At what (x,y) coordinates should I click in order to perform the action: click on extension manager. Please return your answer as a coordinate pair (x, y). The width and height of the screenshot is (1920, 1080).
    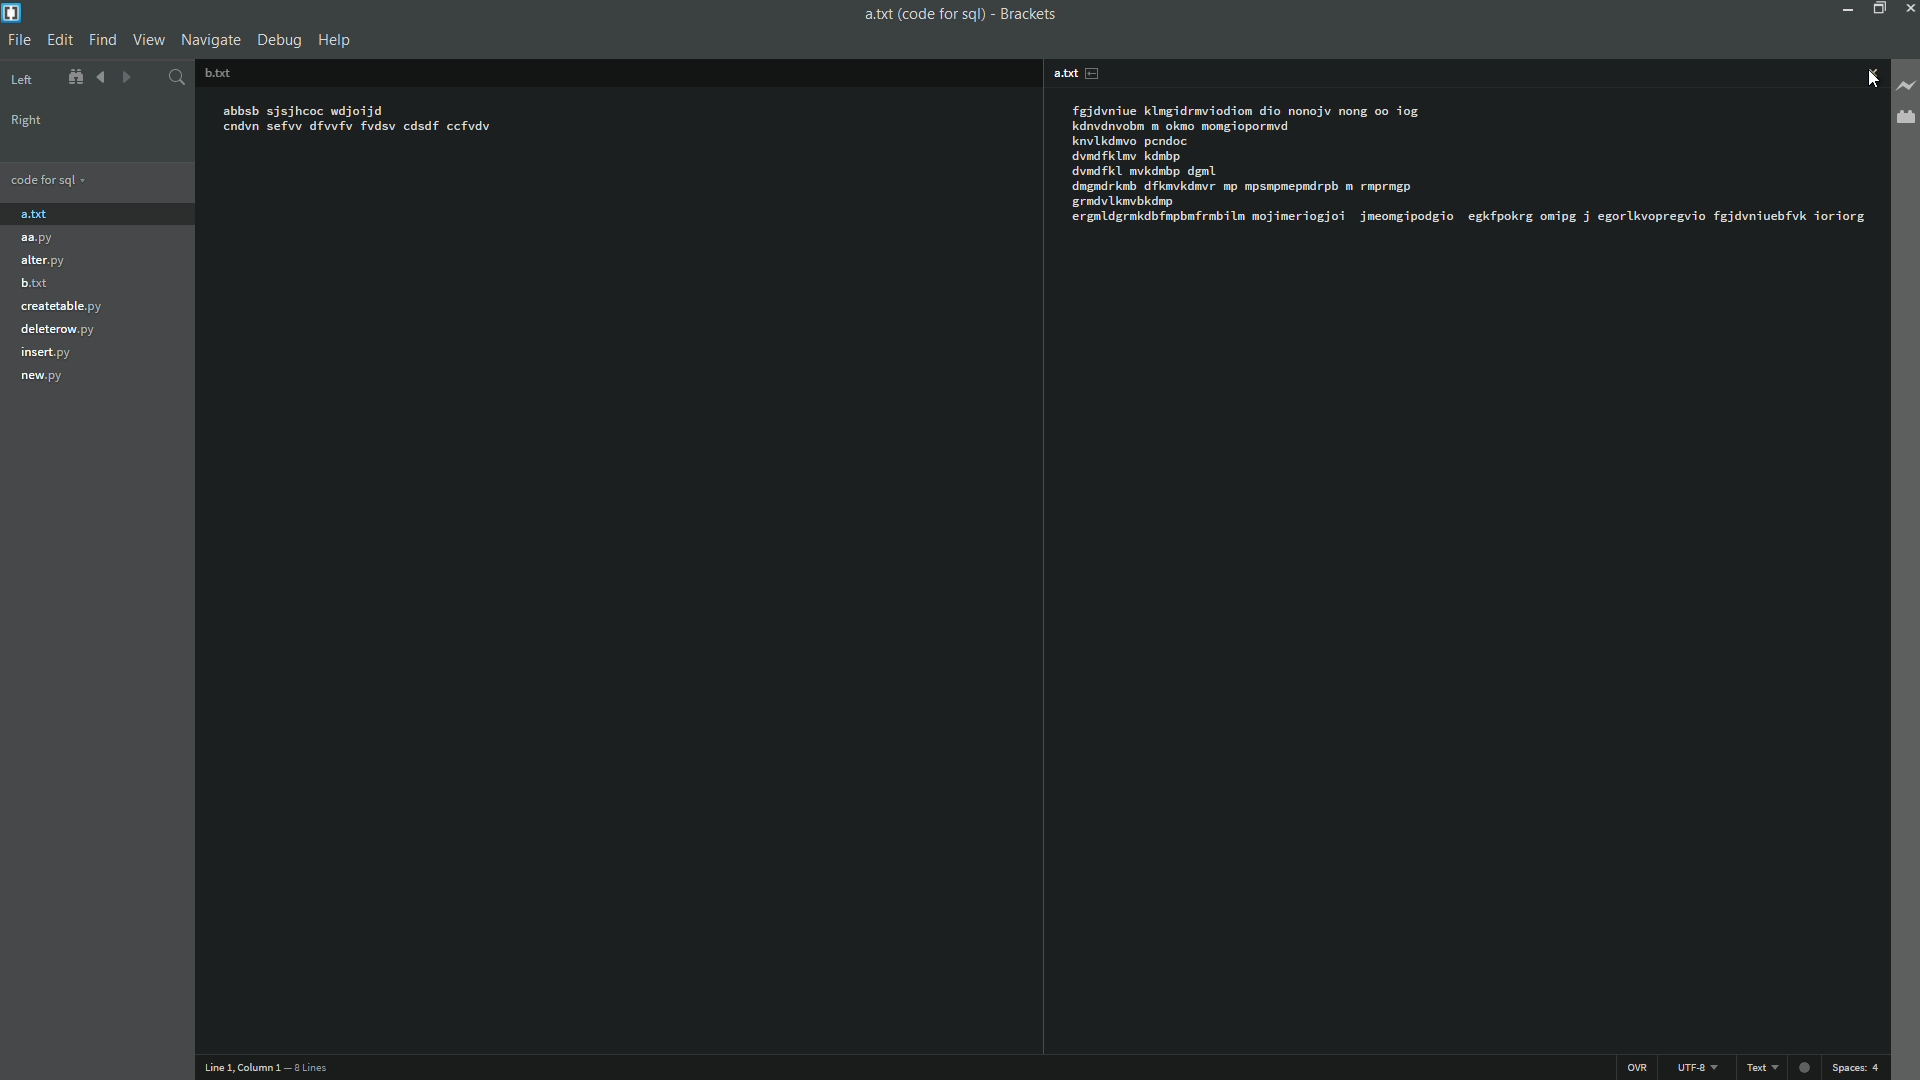
    Looking at the image, I should click on (1904, 121).